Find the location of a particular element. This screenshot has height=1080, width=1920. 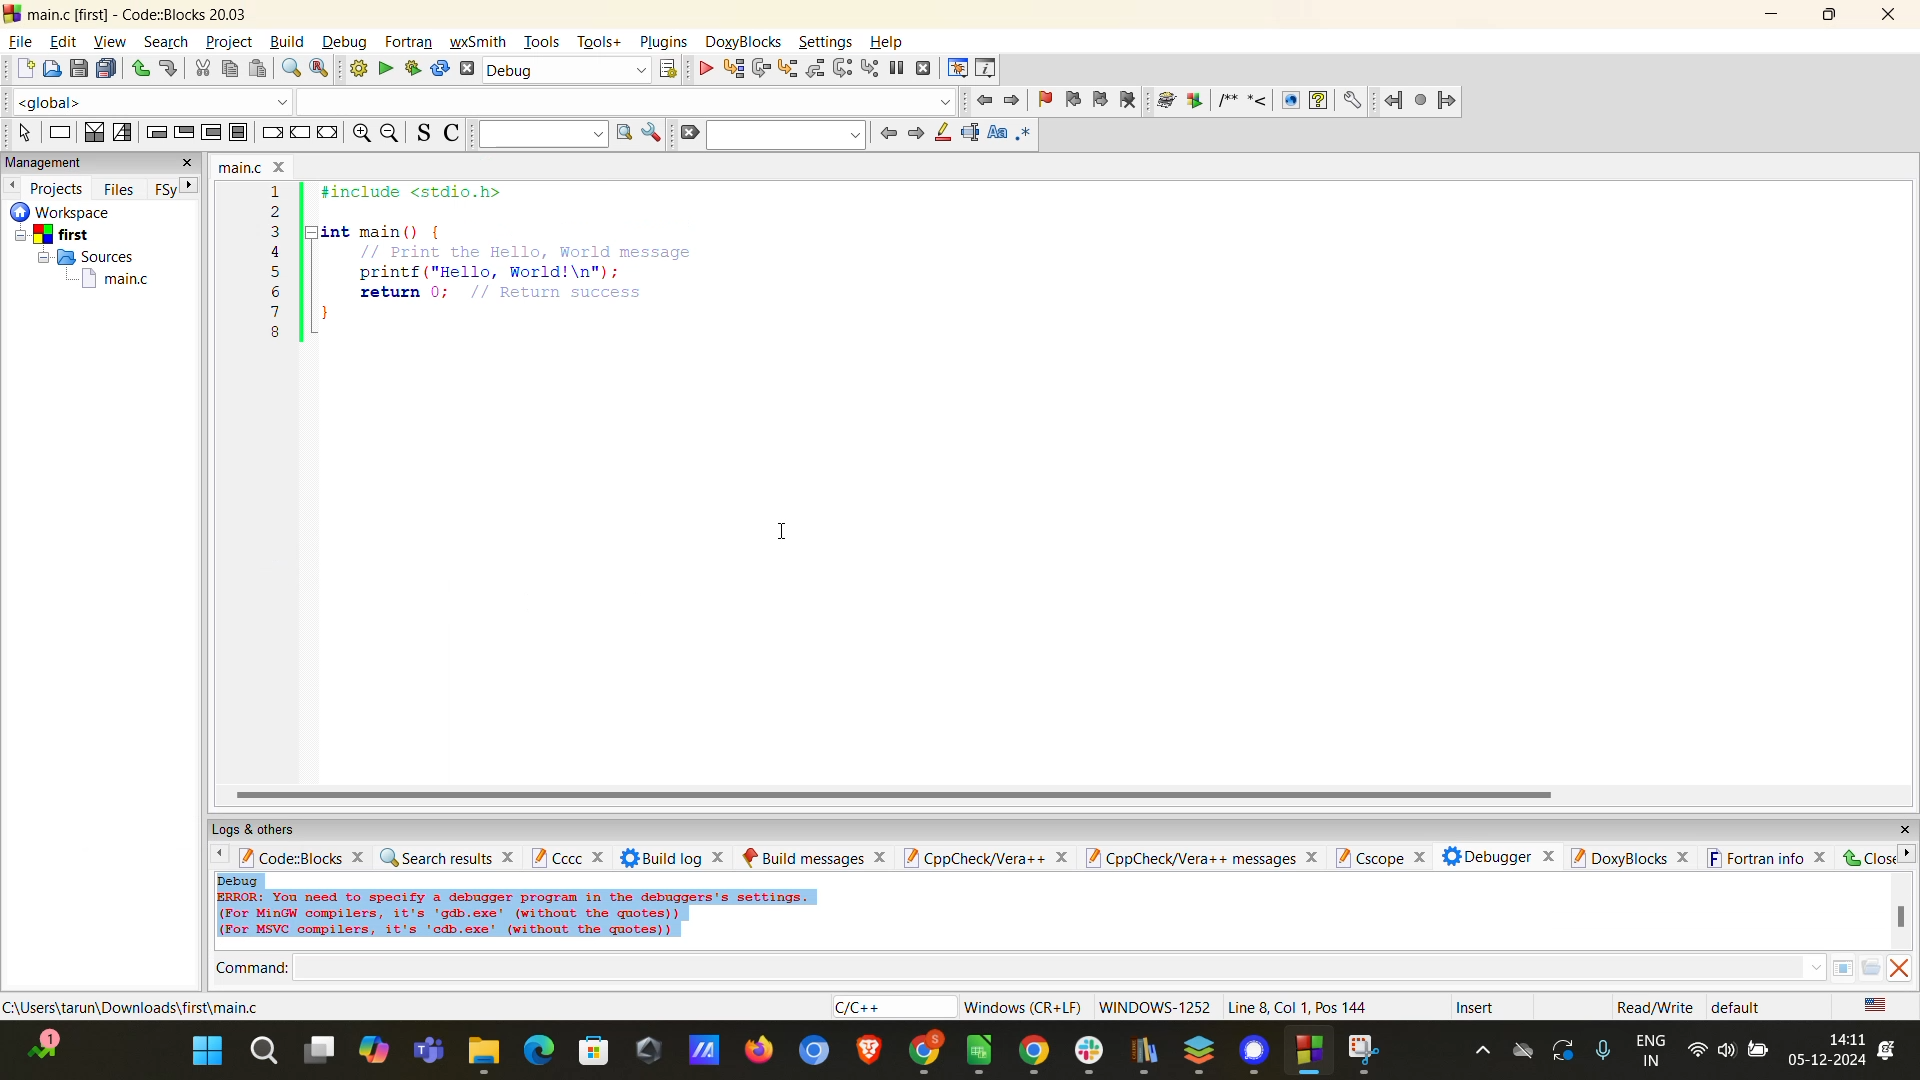

decision is located at coordinates (94, 133).